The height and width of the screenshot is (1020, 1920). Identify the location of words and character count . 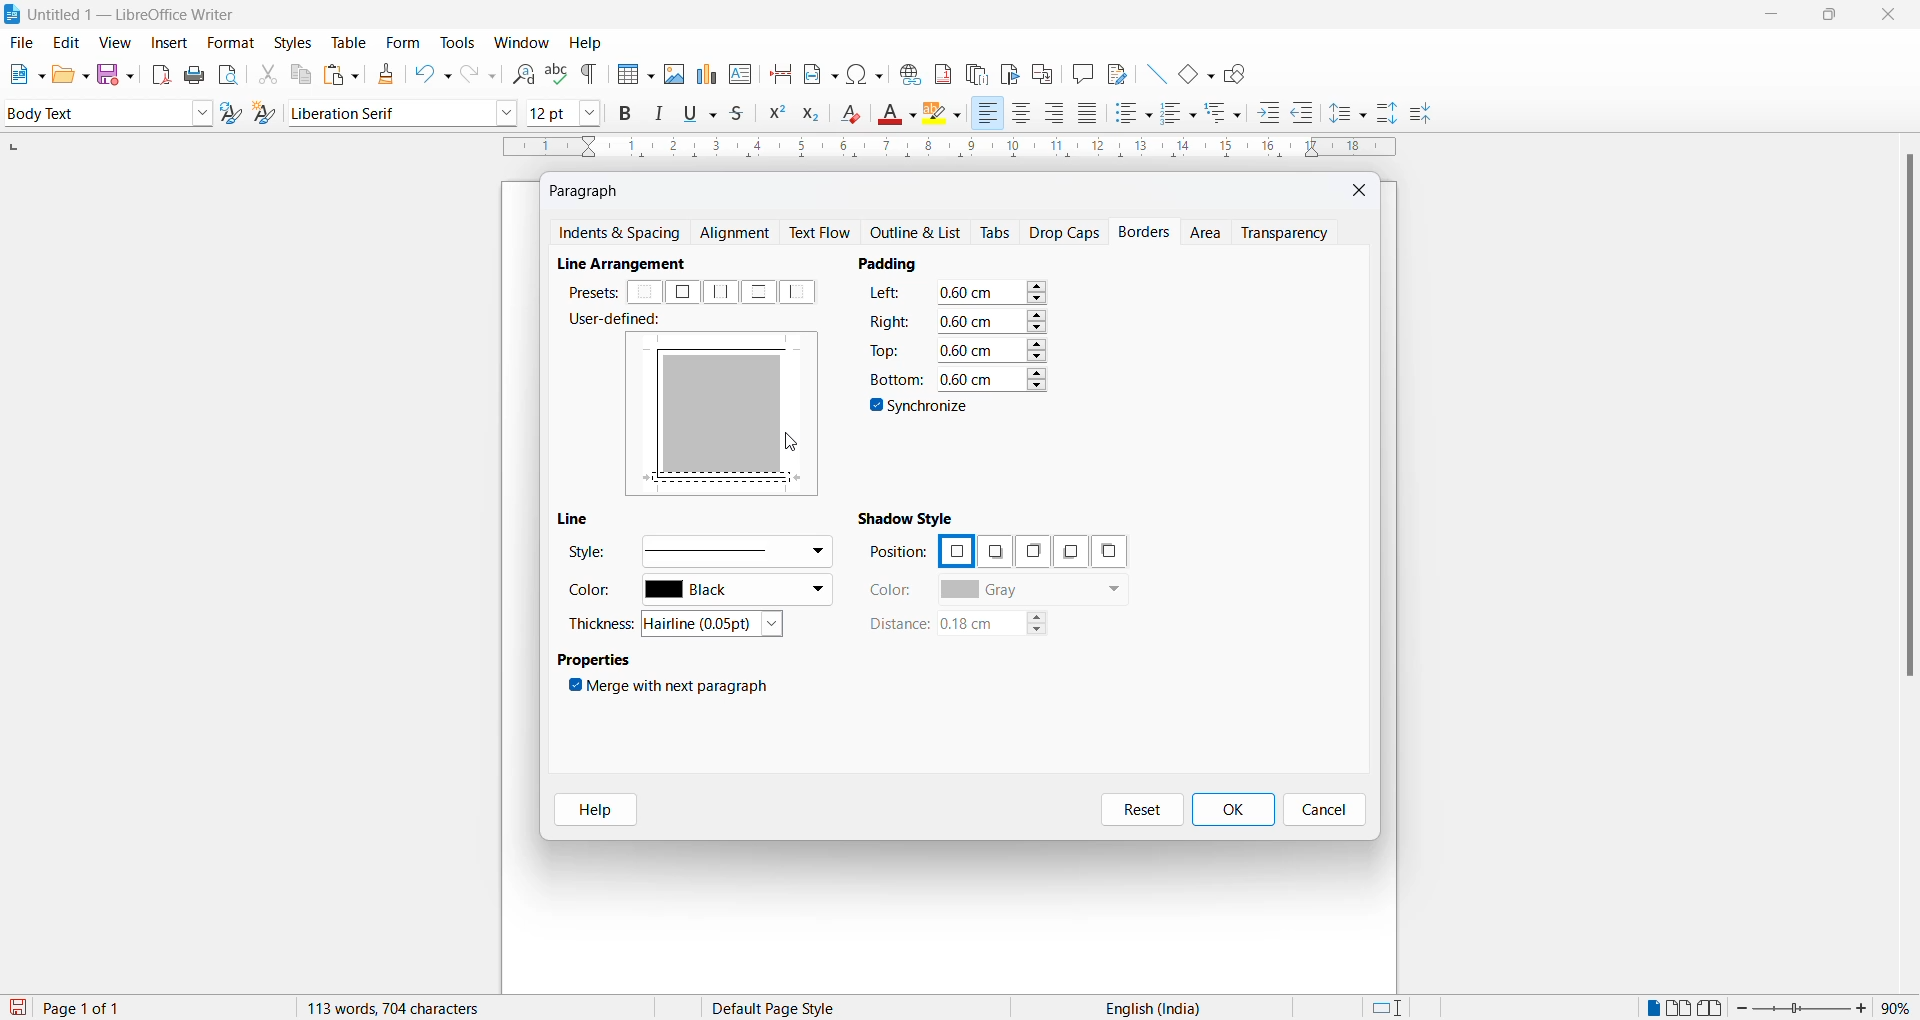
(413, 1008).